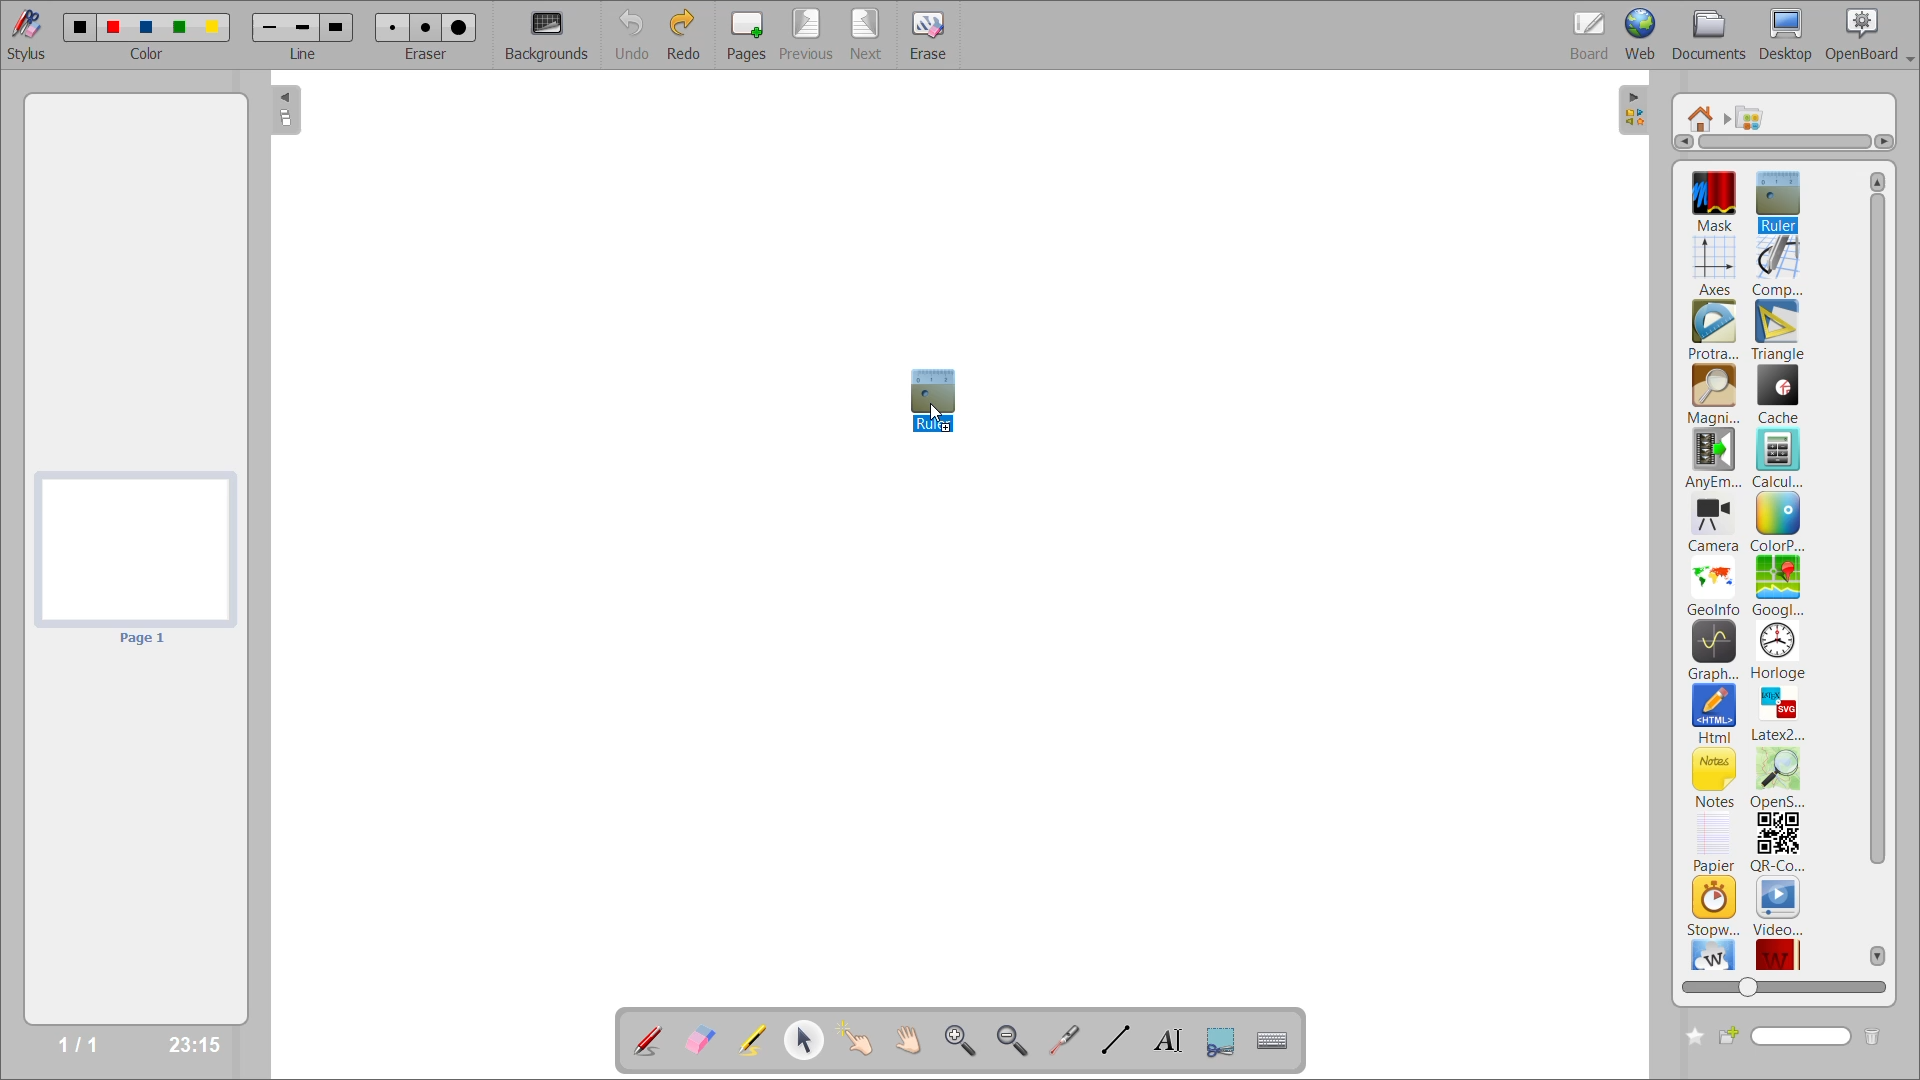  Describe the element at coordinates (427, 53) in the screenshot. I see `eraser` at that location.